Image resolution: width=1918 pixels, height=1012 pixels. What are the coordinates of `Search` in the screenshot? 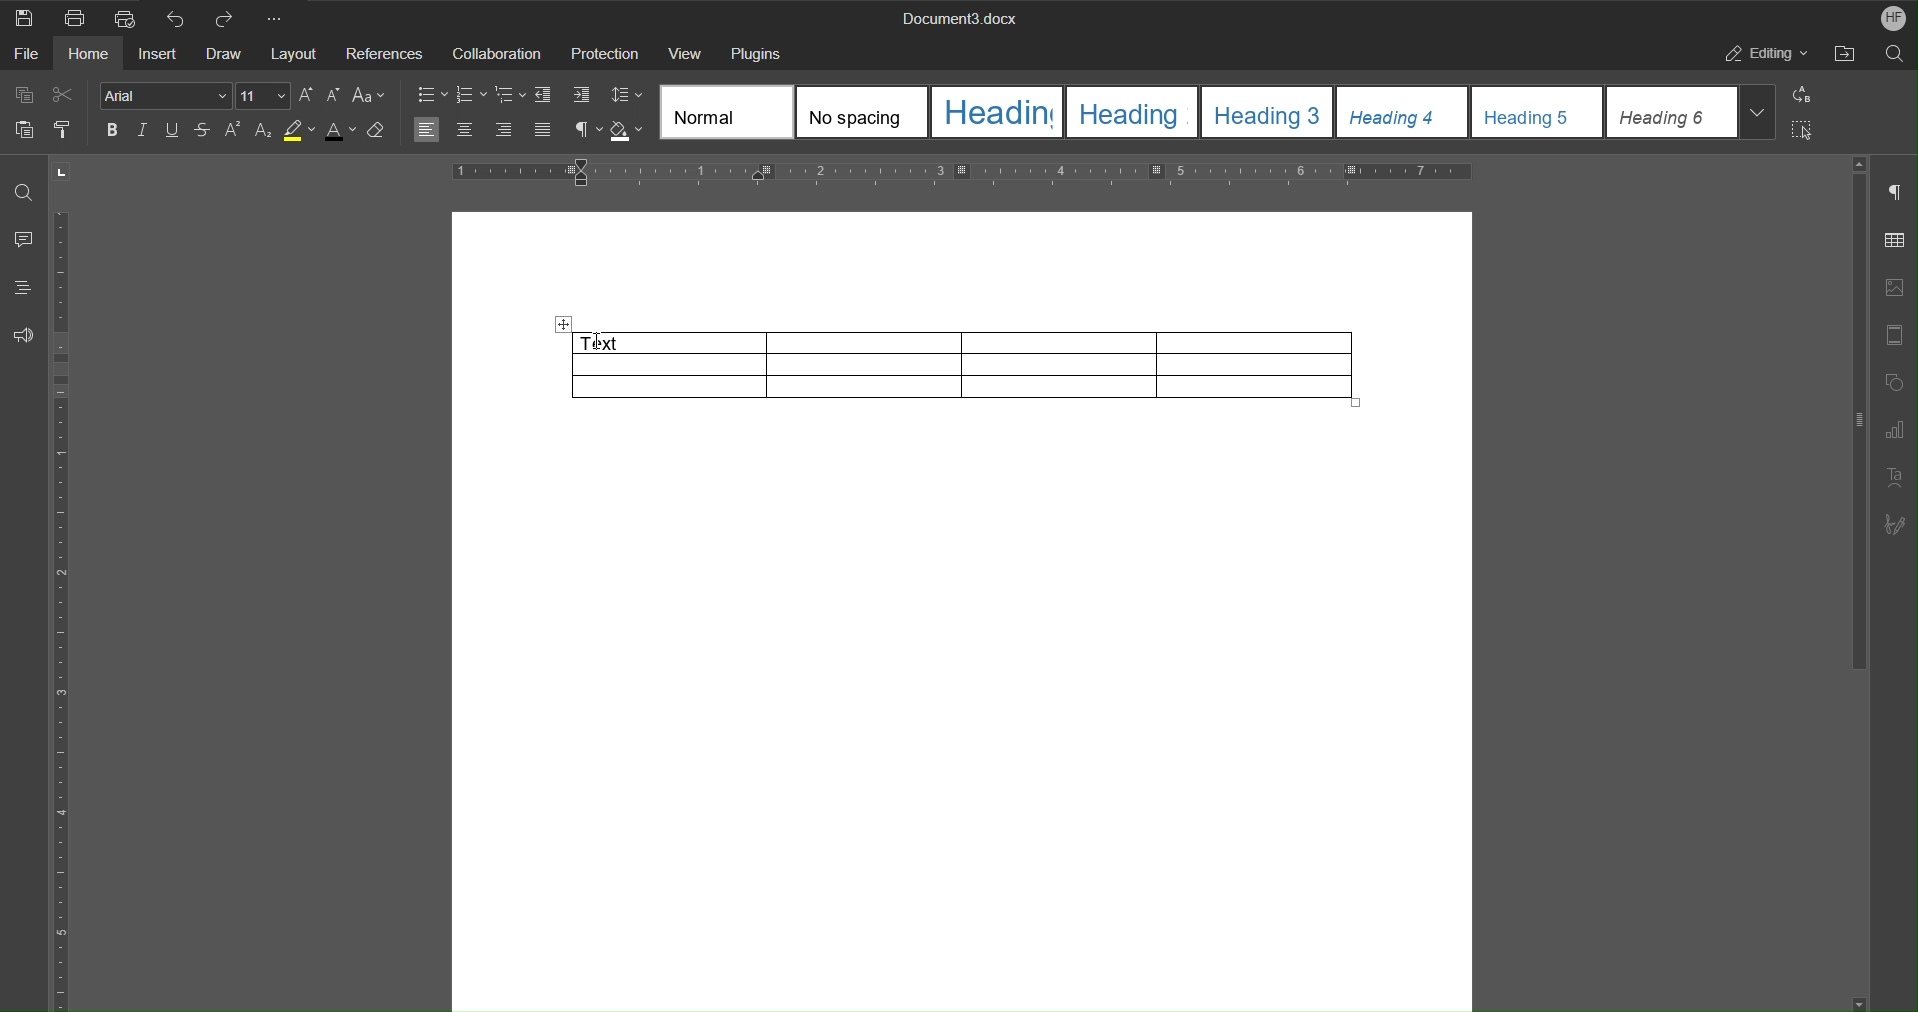 It's located at (1895, 54).